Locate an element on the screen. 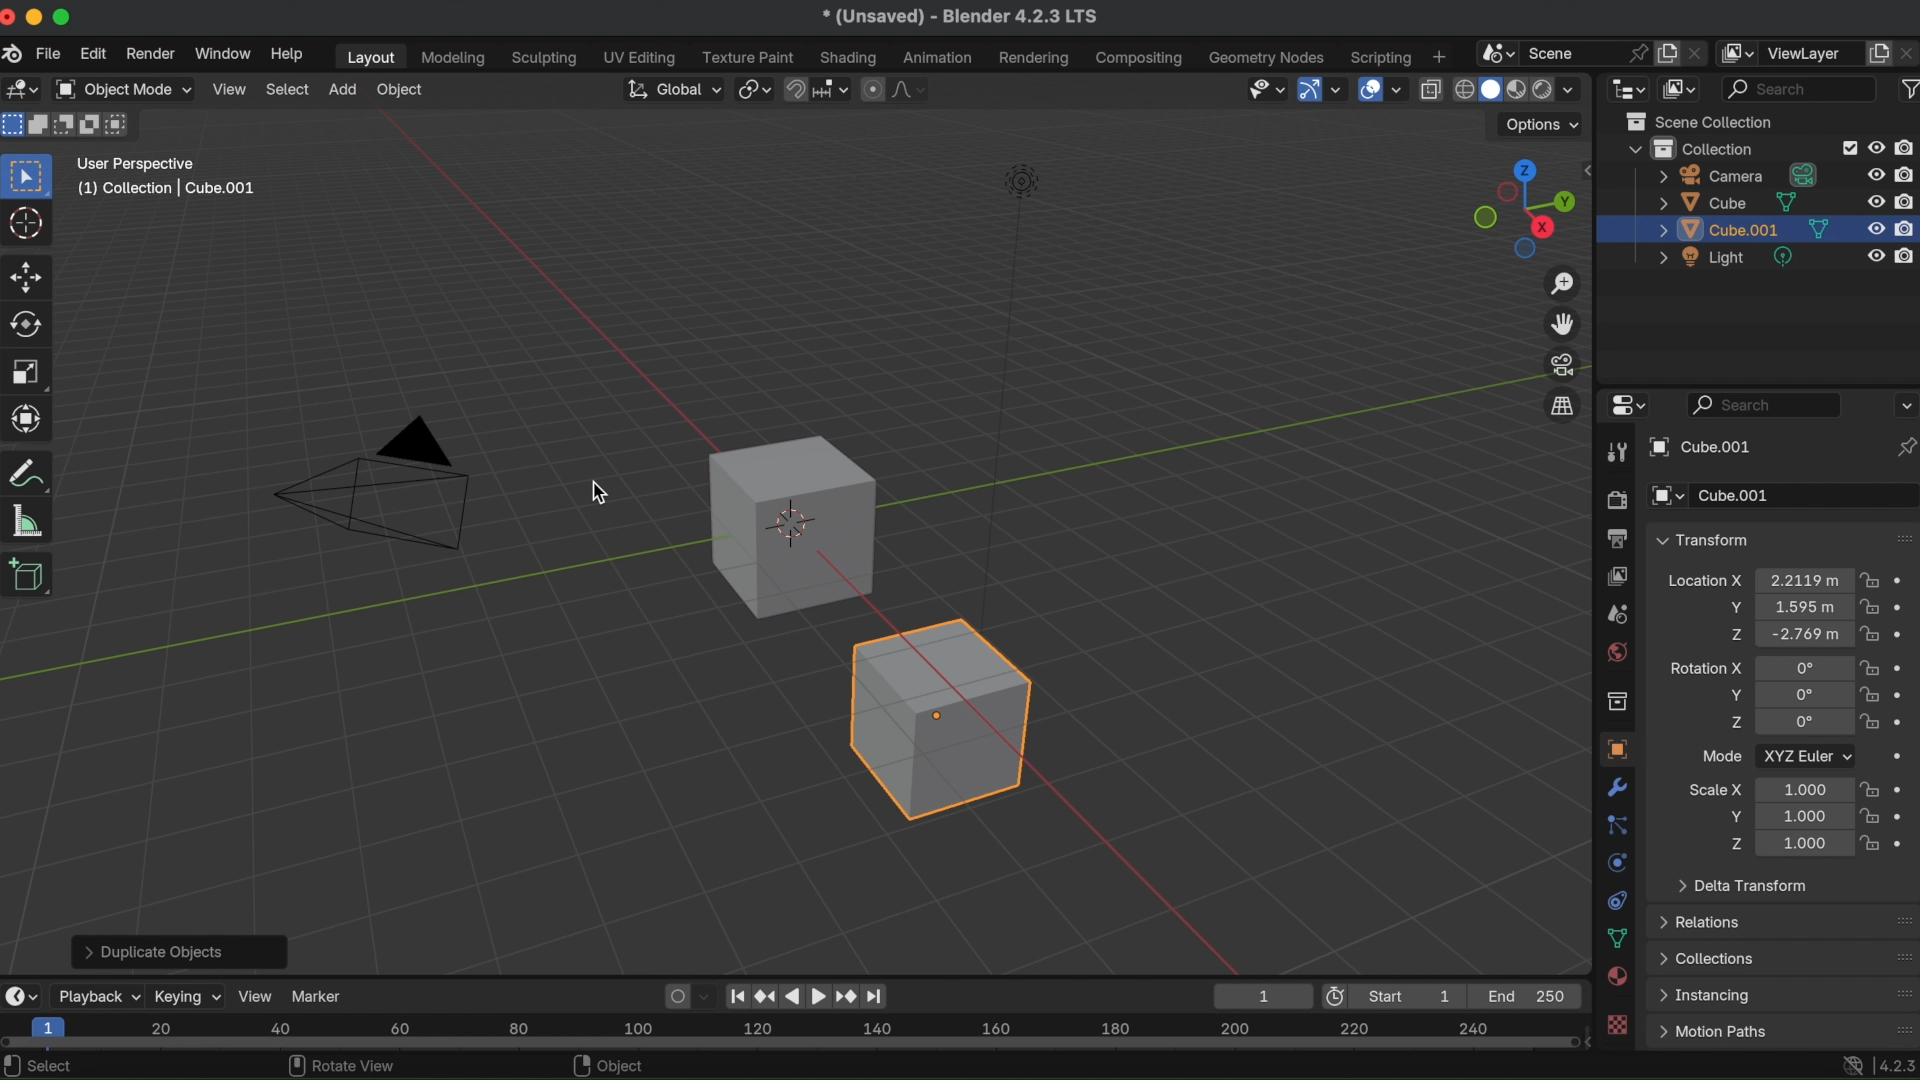 Image resolution: width=1920 pixels, height=1080 pixels. show overlays is located at coordinates (1368, 88).